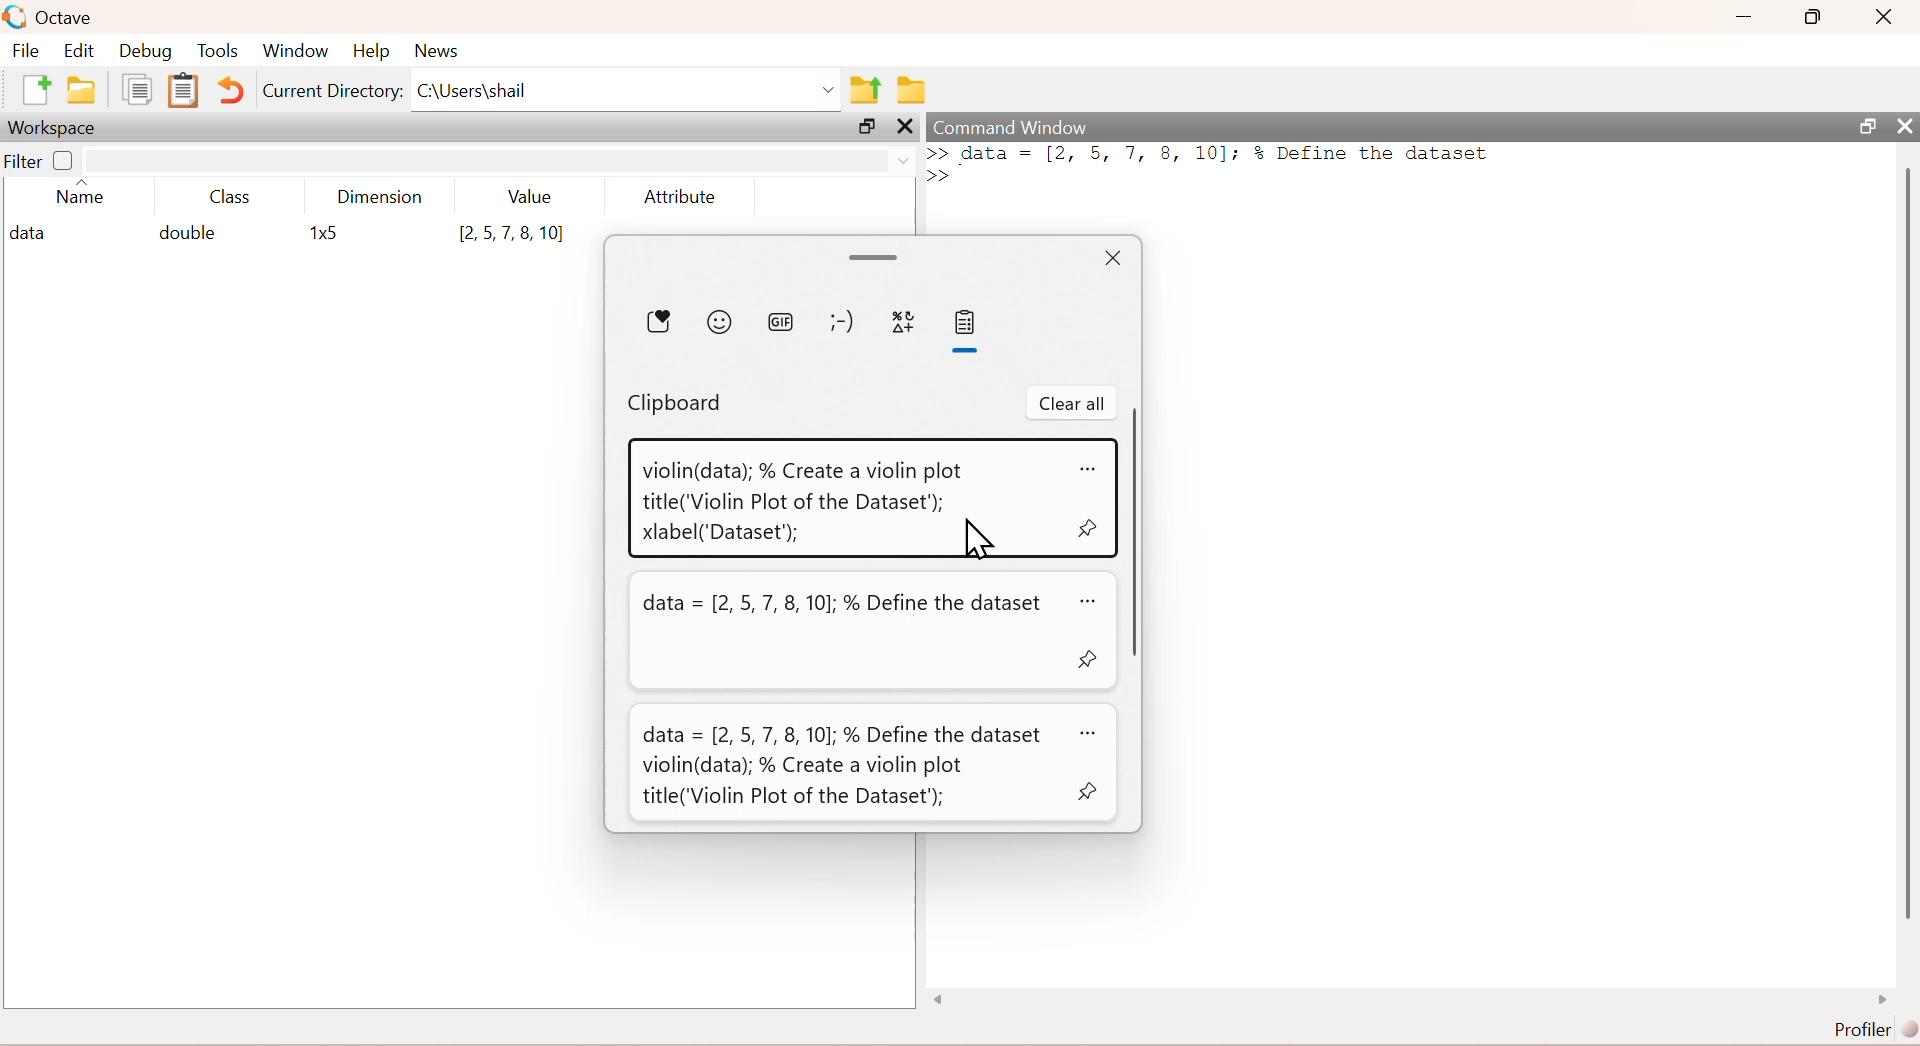 Image resolution: width=1920 pixels, height=1046 pixels. Describe the element at coordinates (1091, 603) in the screenshot. I see `options` at that location.